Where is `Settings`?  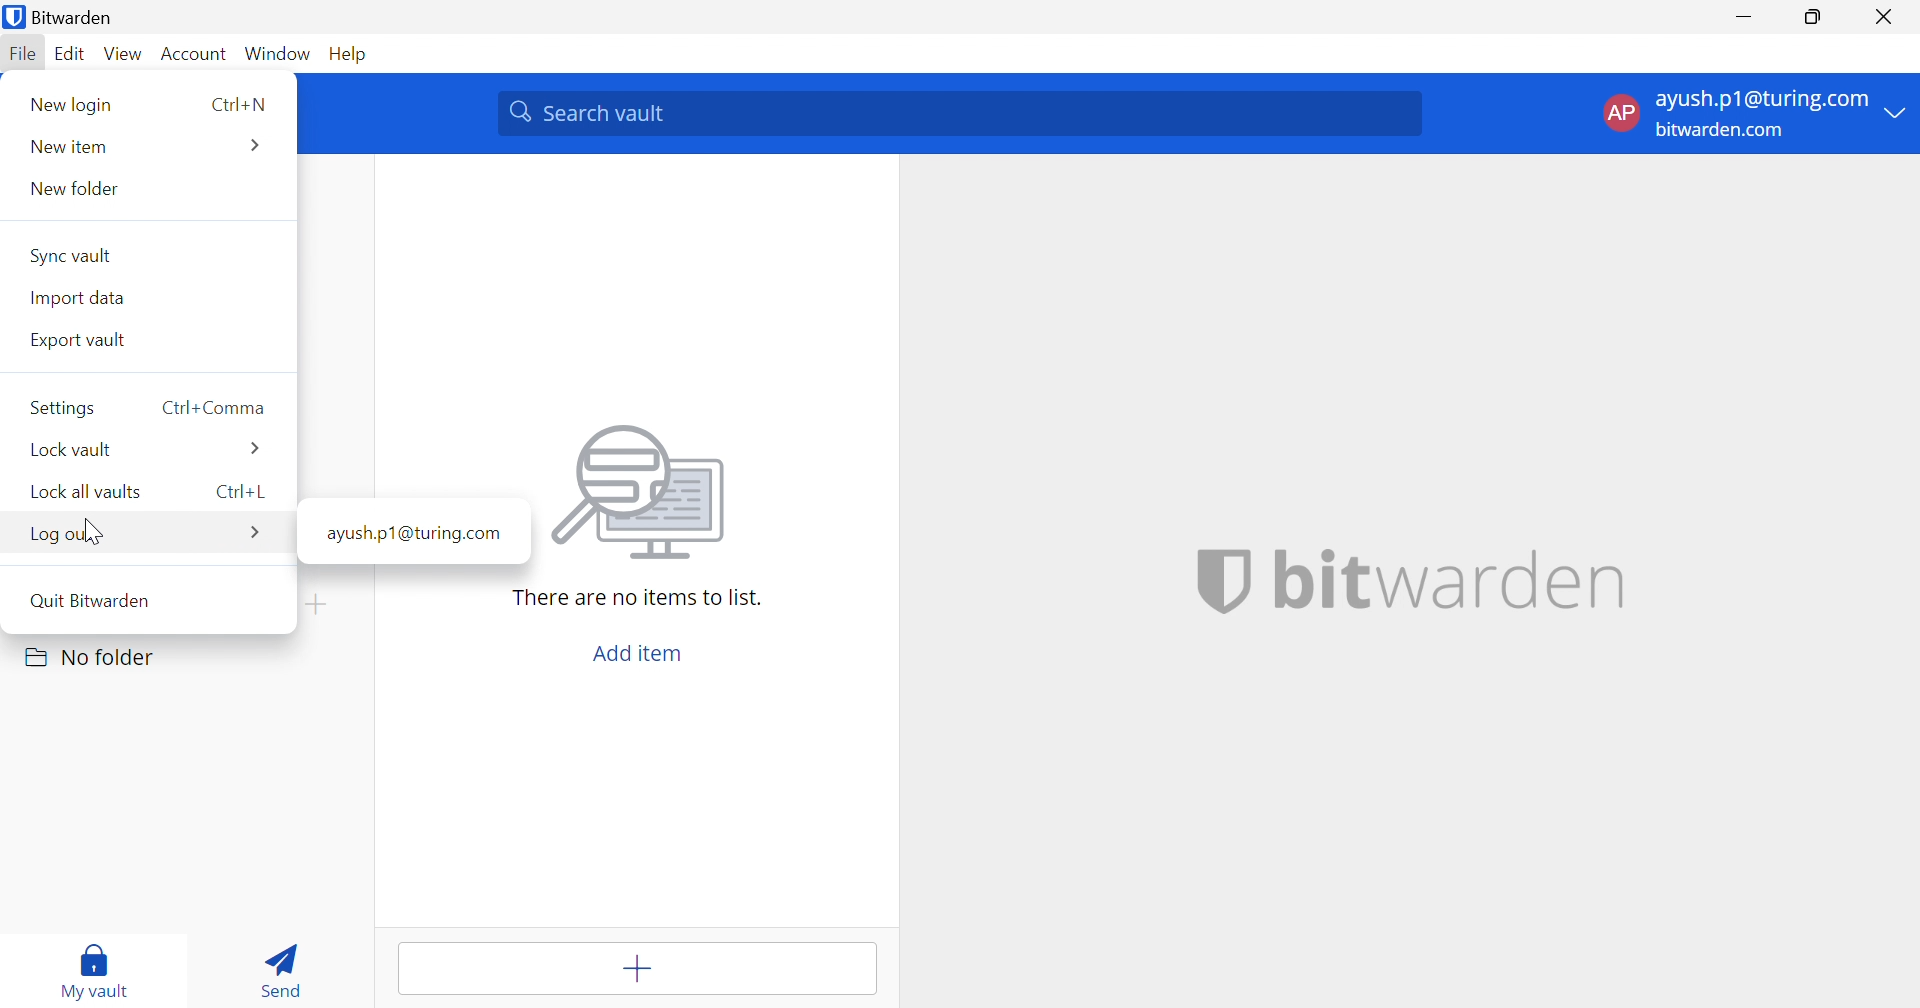
Settings is located at coordinates (62, 407).